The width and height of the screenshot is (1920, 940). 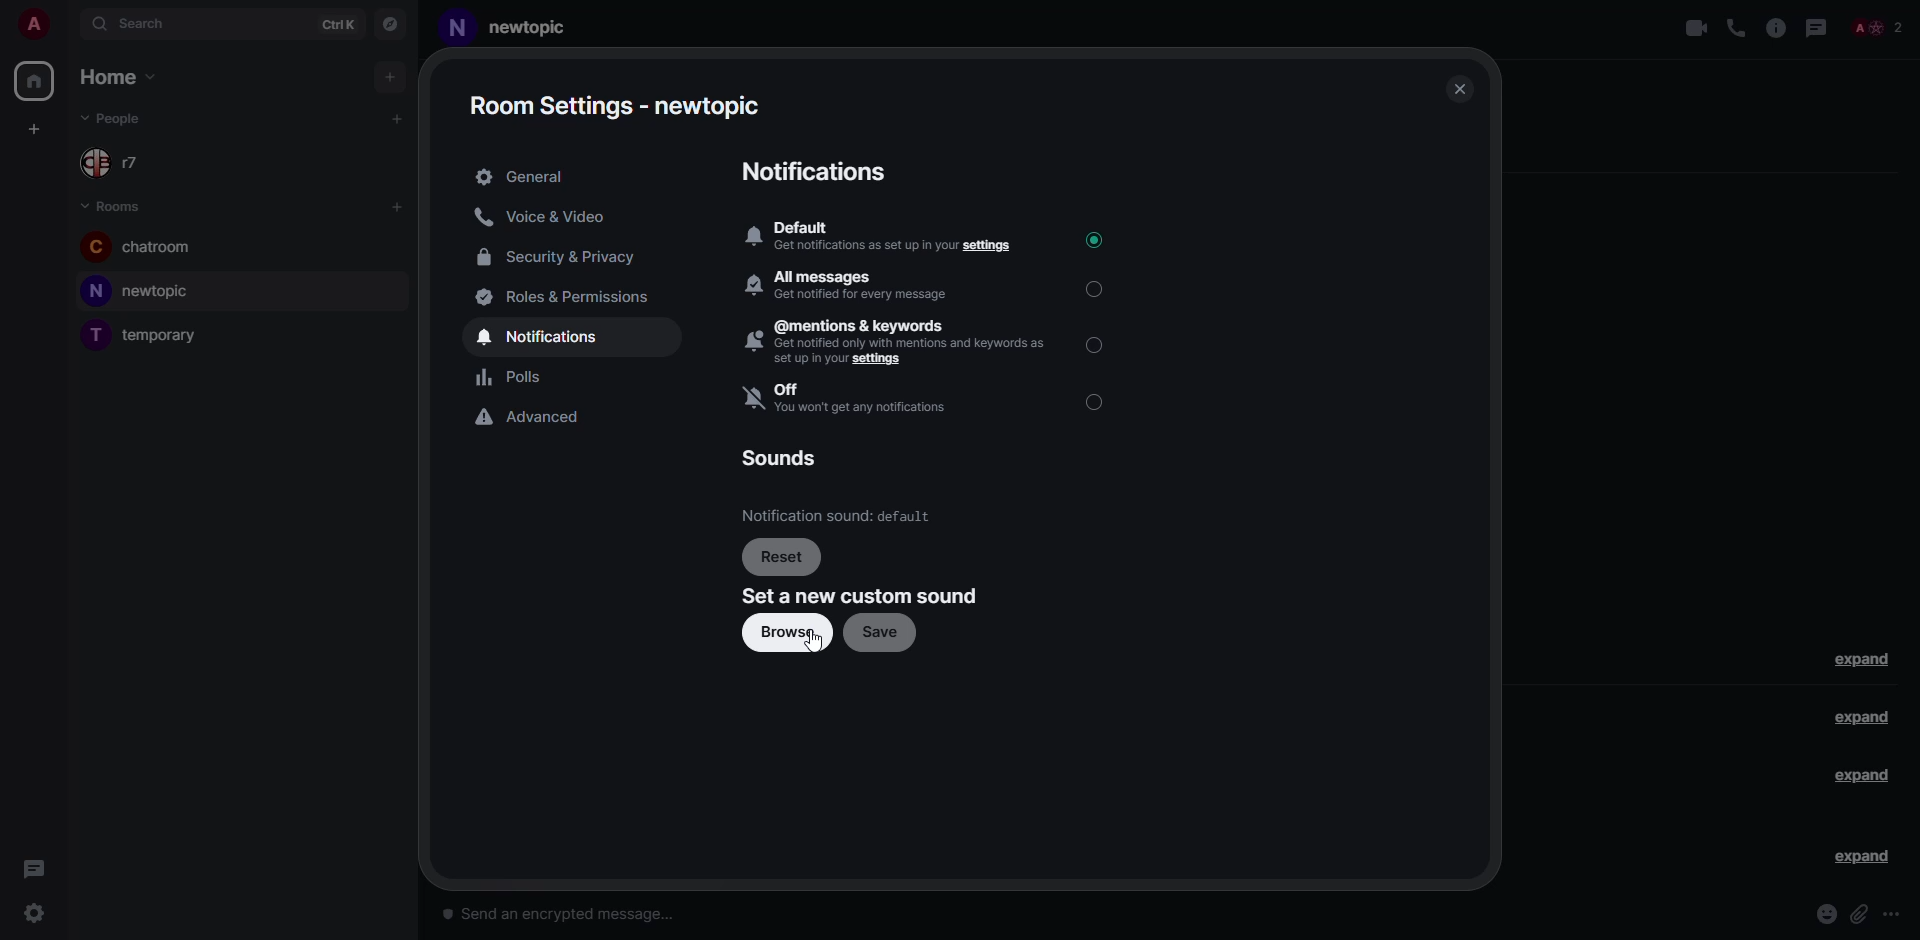 What do you see at coordinates (338, 27) in the screenshot?
I see `ctrlK` at bounding box center [338, 27].